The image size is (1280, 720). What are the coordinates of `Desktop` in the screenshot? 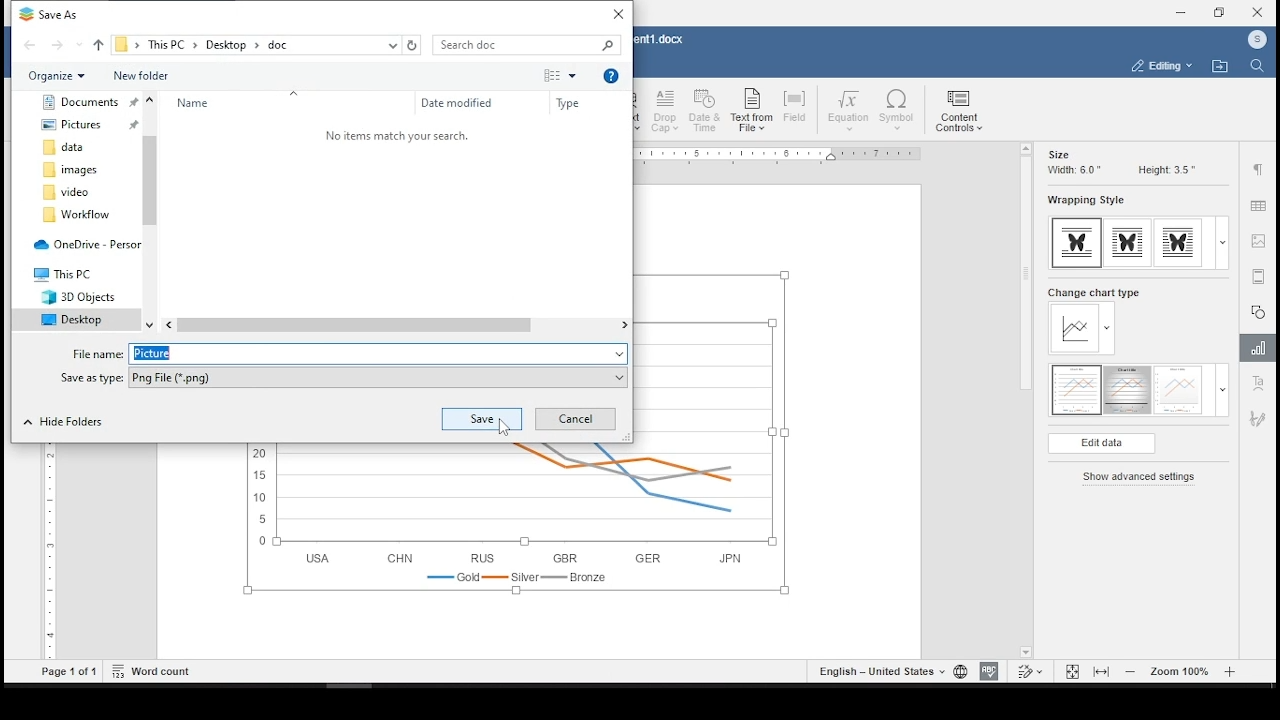 It's located at (71, 321).